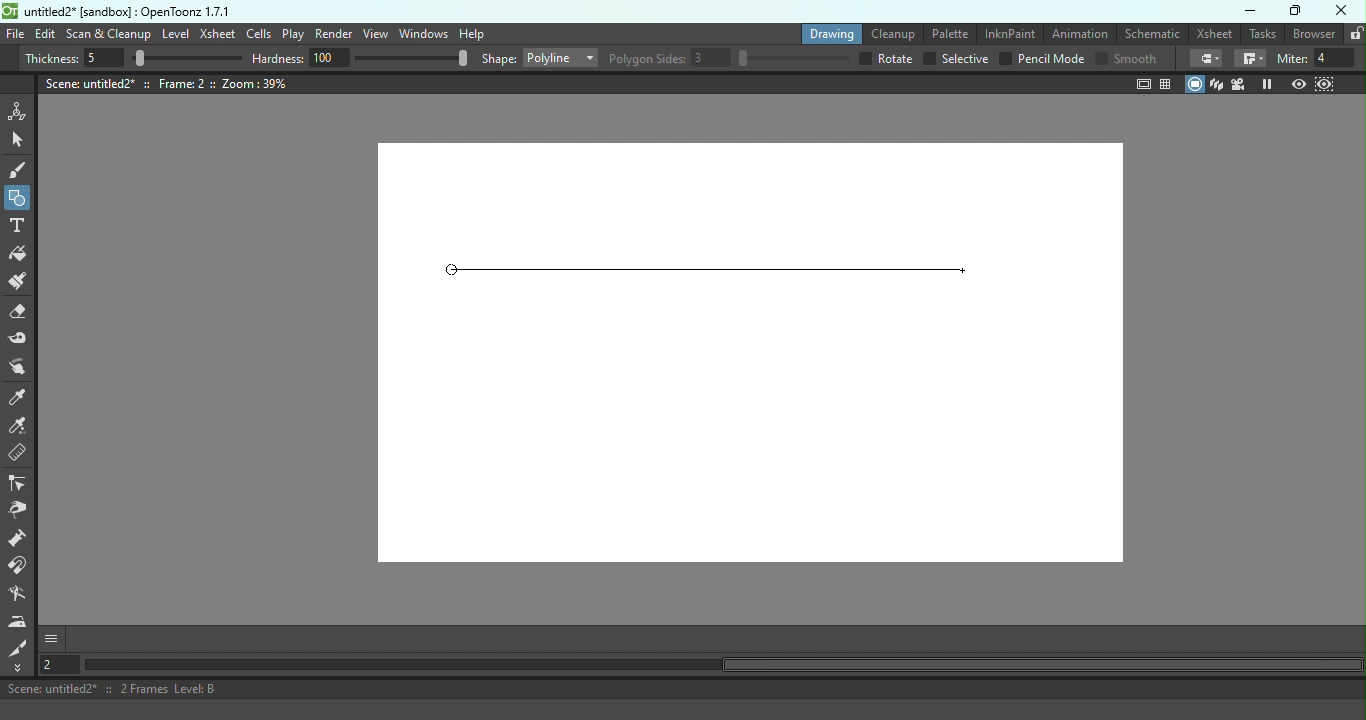 This screenshot has height=720, width=1366. What do you see at coordinates (20, 227) in the screenshot?
I see `Type tool` at bounding box center [20, 227].